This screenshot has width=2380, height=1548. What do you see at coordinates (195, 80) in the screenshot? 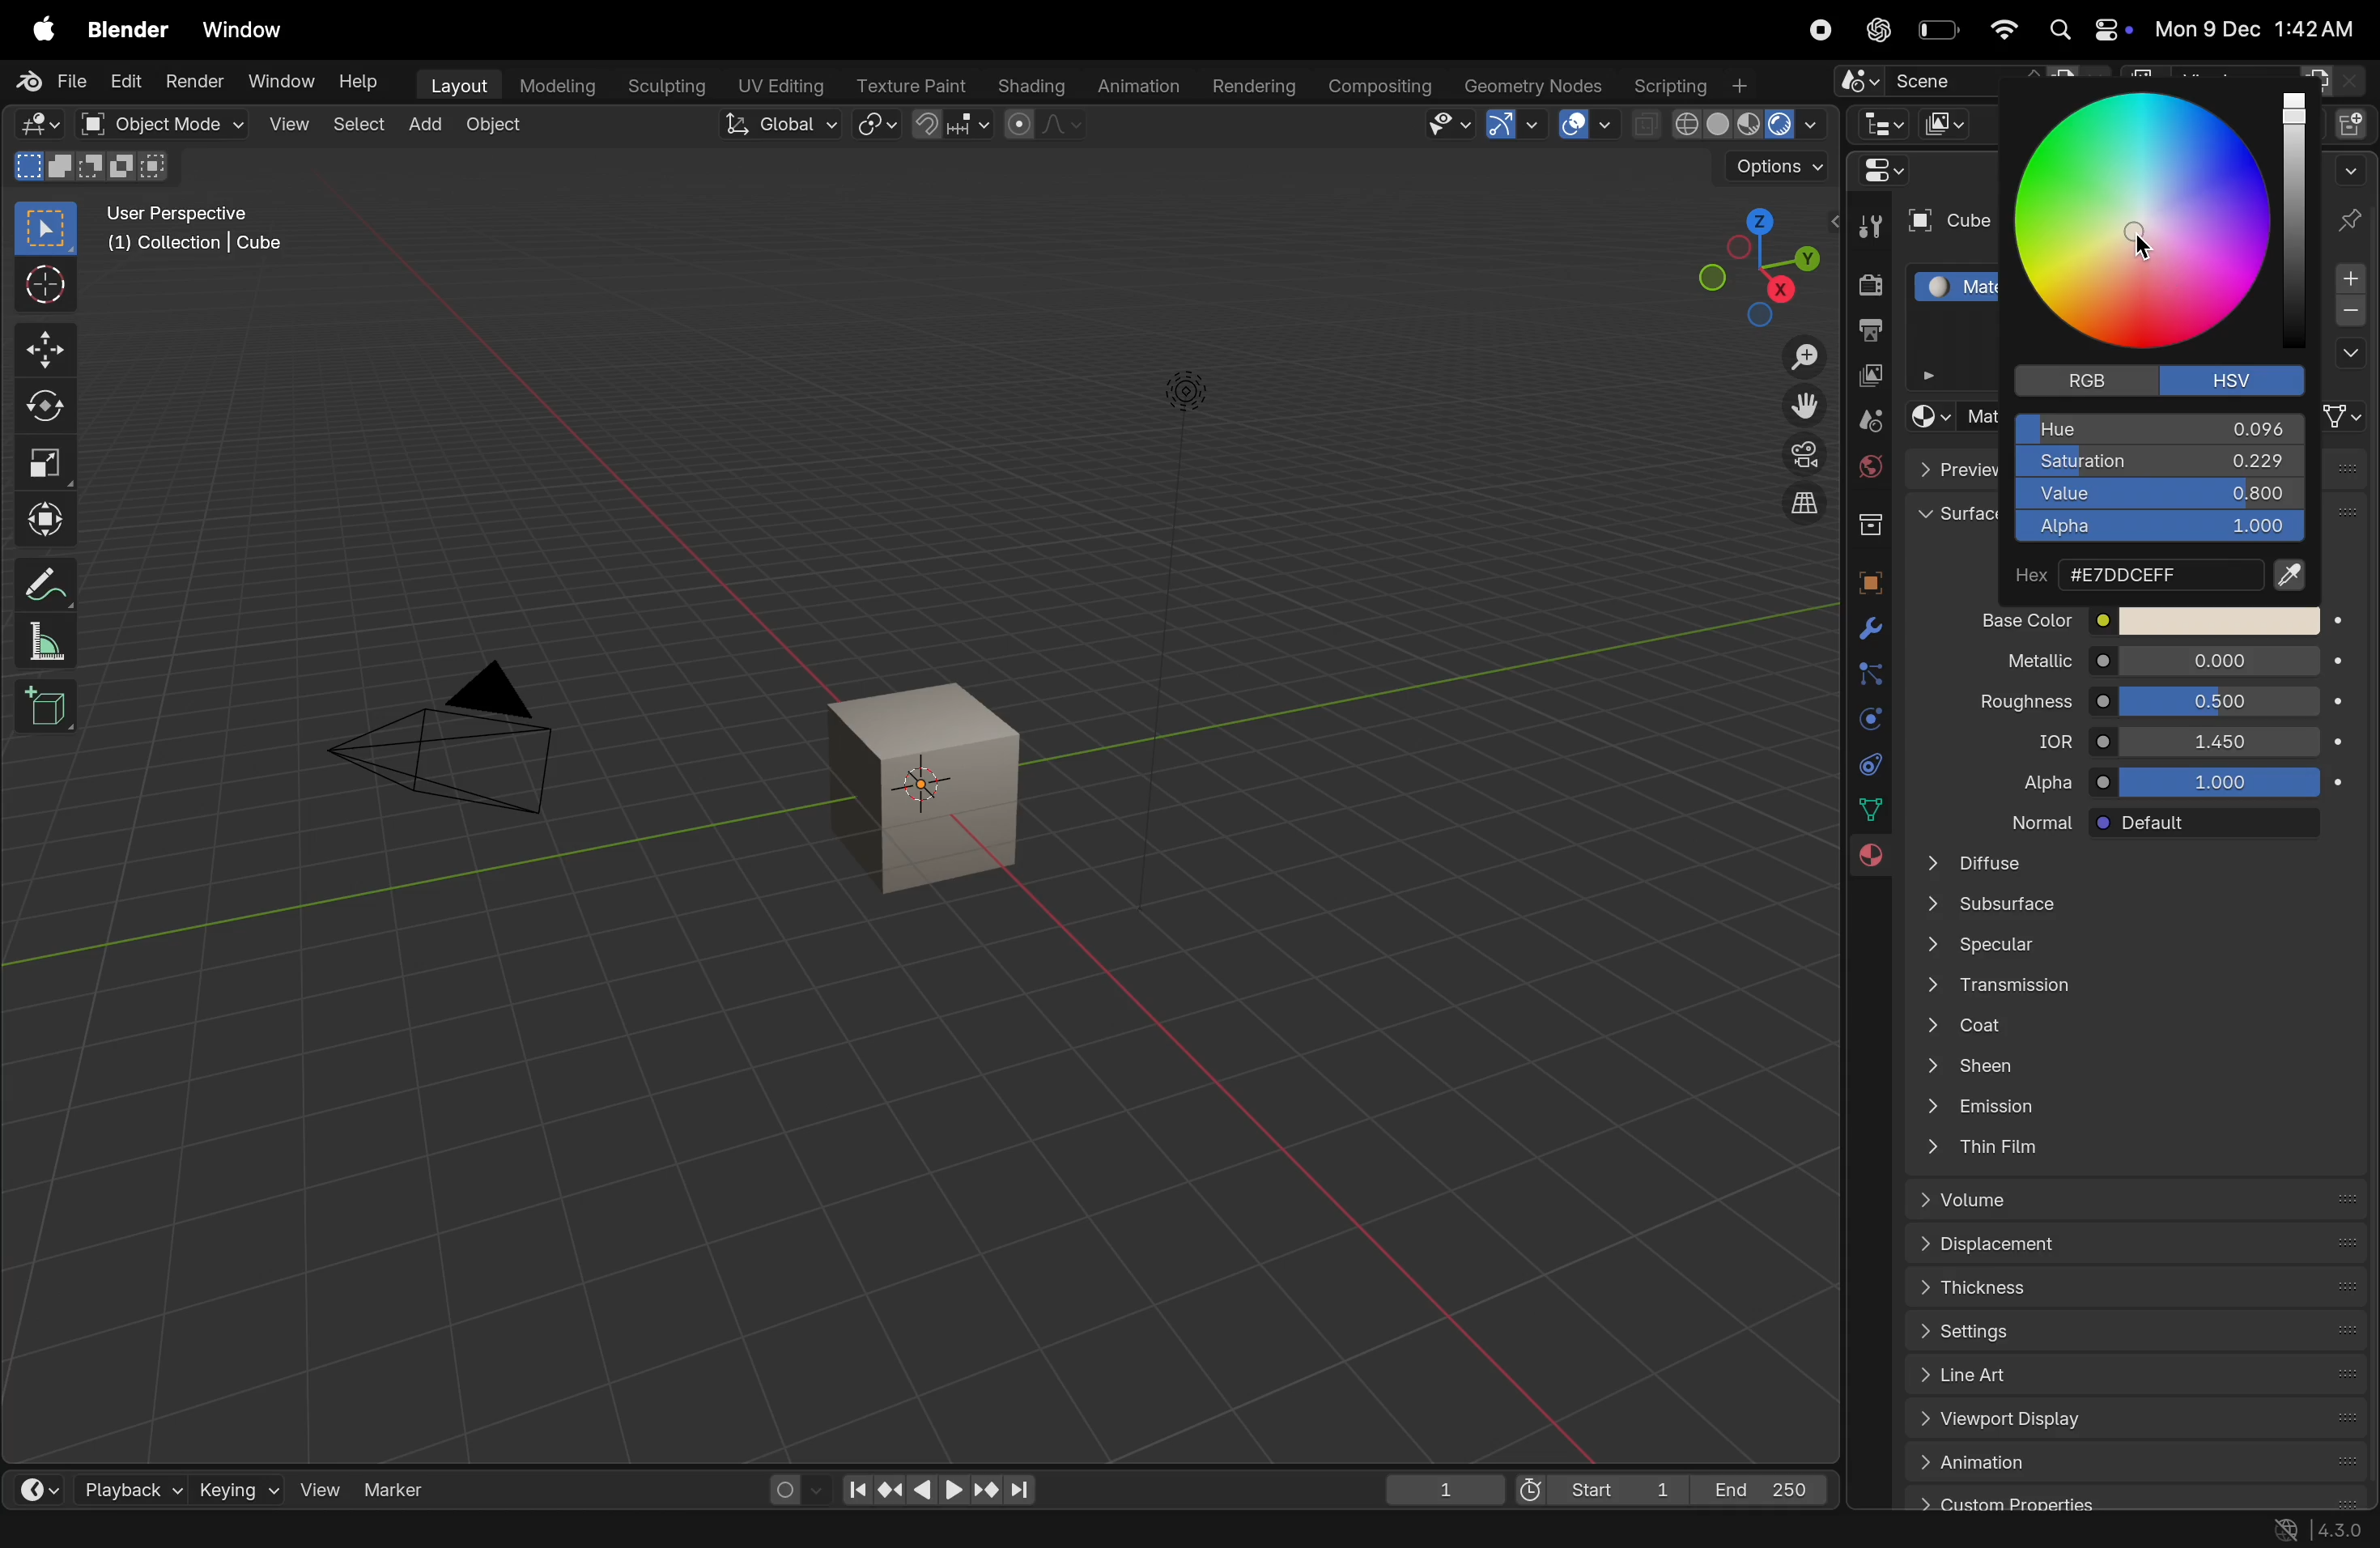
I see `render` at bounding box center [195, 80].